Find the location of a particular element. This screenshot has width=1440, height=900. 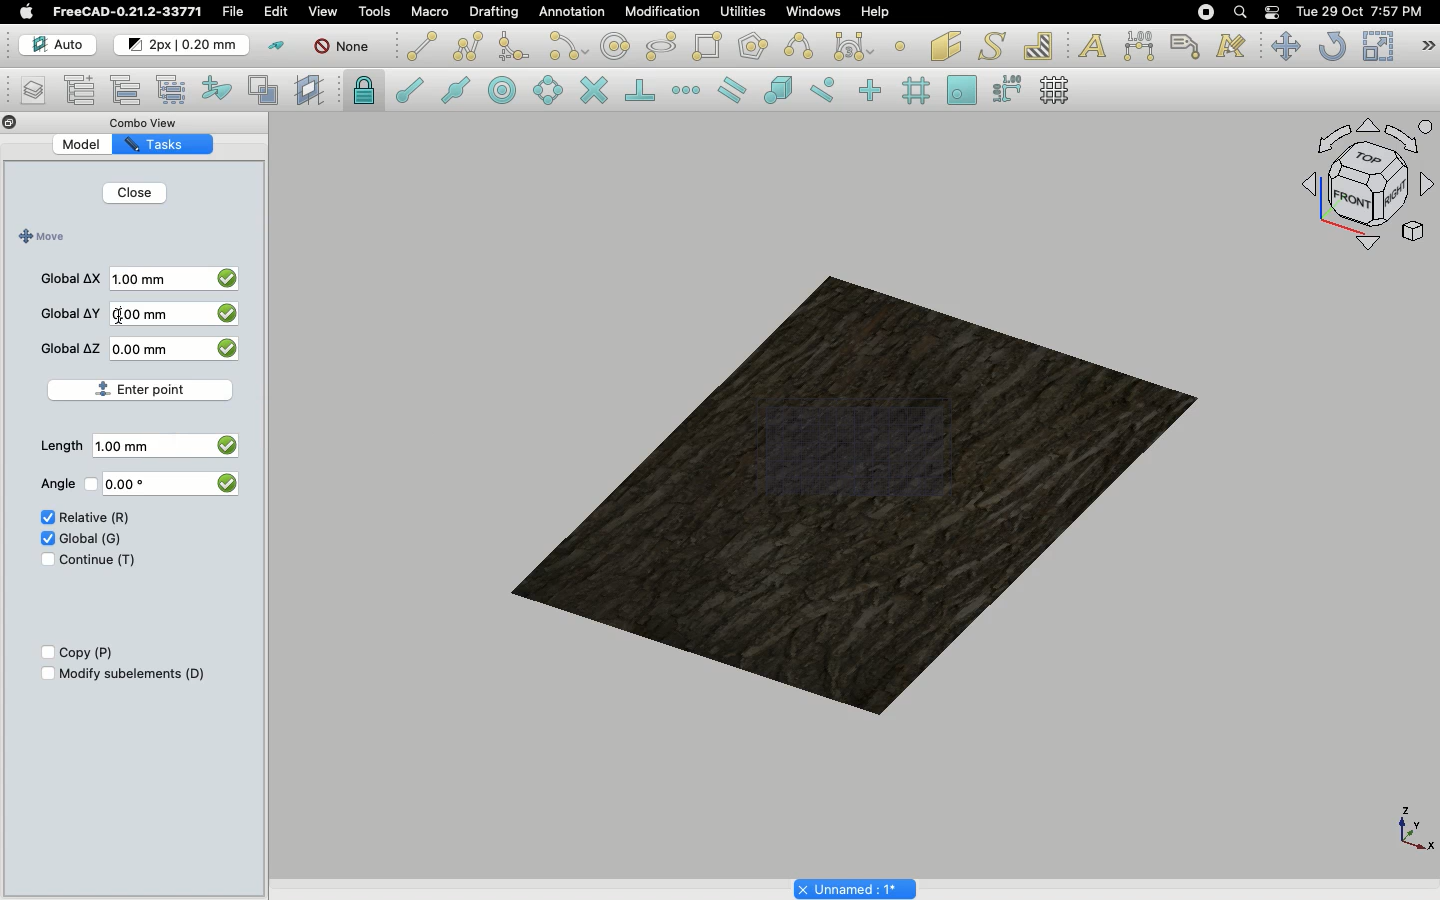

Snap parallel is located at coordinates (732, 90).